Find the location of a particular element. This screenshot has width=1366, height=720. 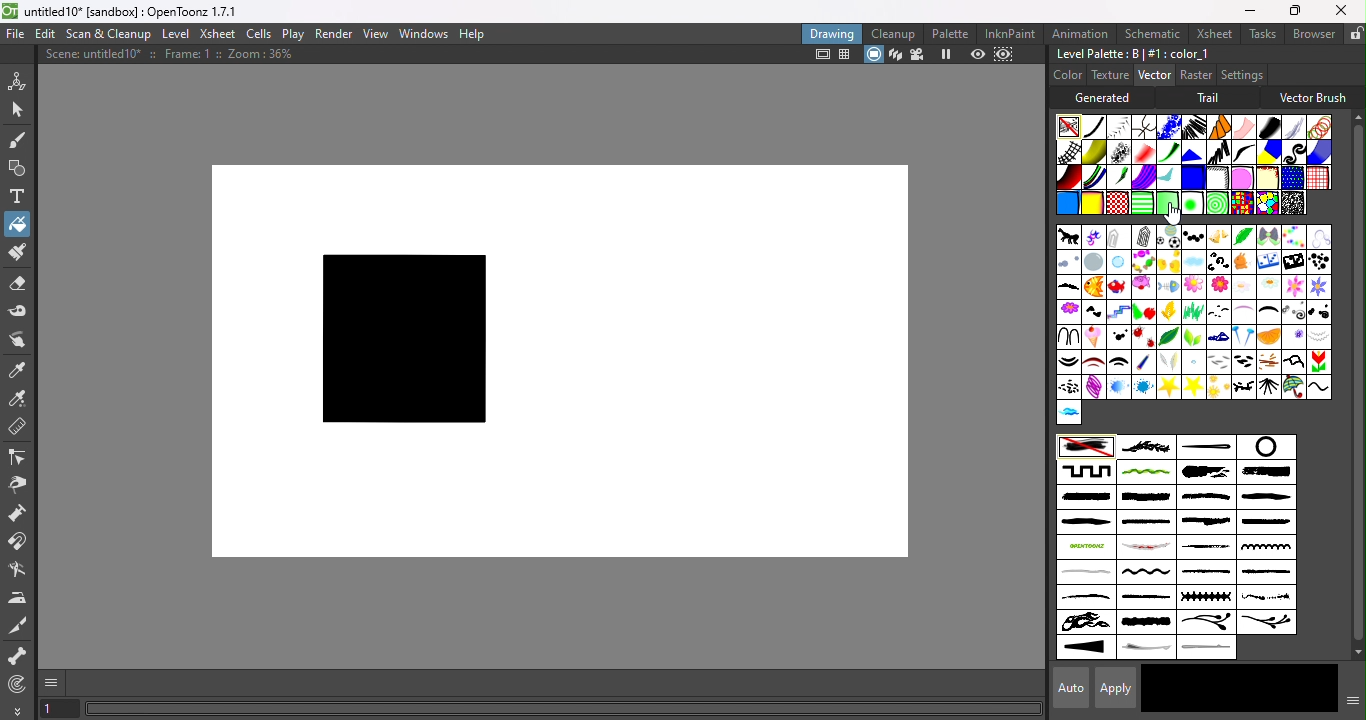

Branches is located at coordinates (1146, 446).